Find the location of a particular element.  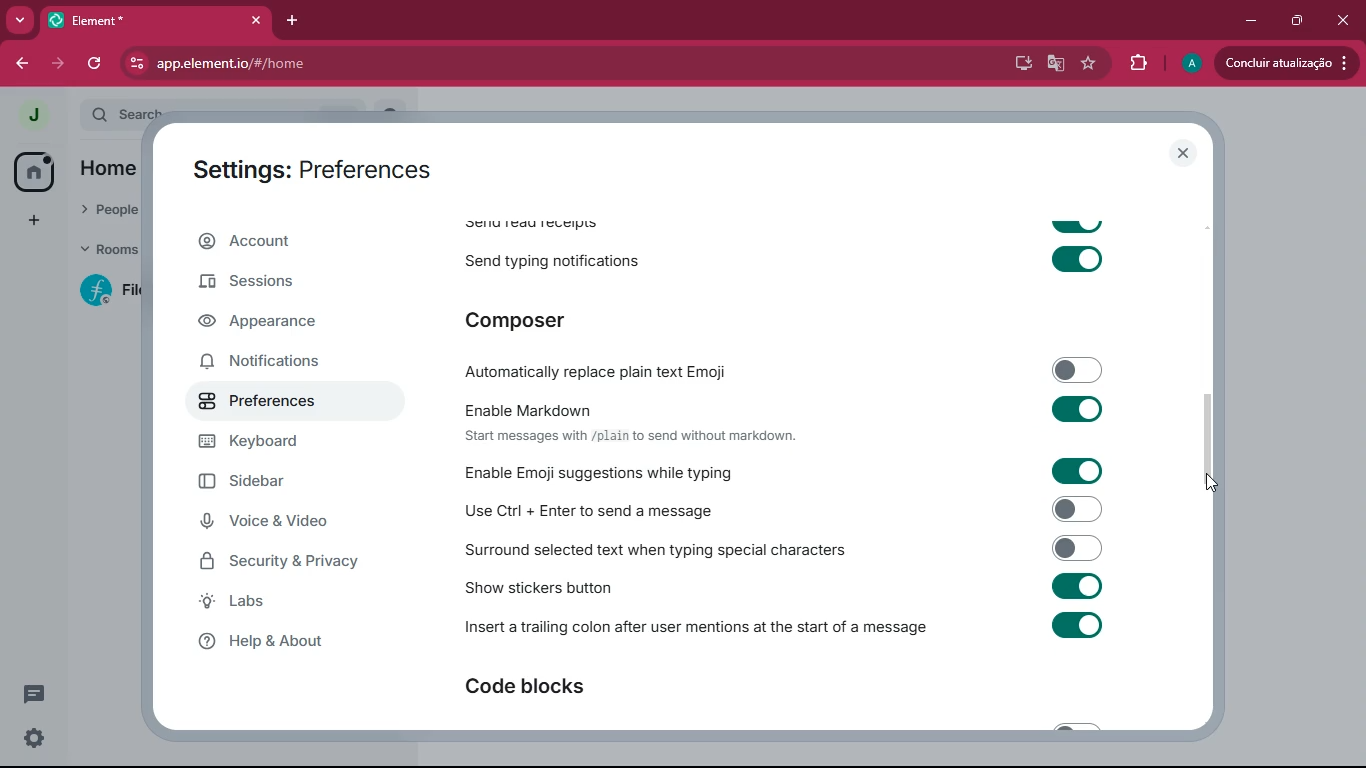

automatically replace is located at coordinates (785, 369).